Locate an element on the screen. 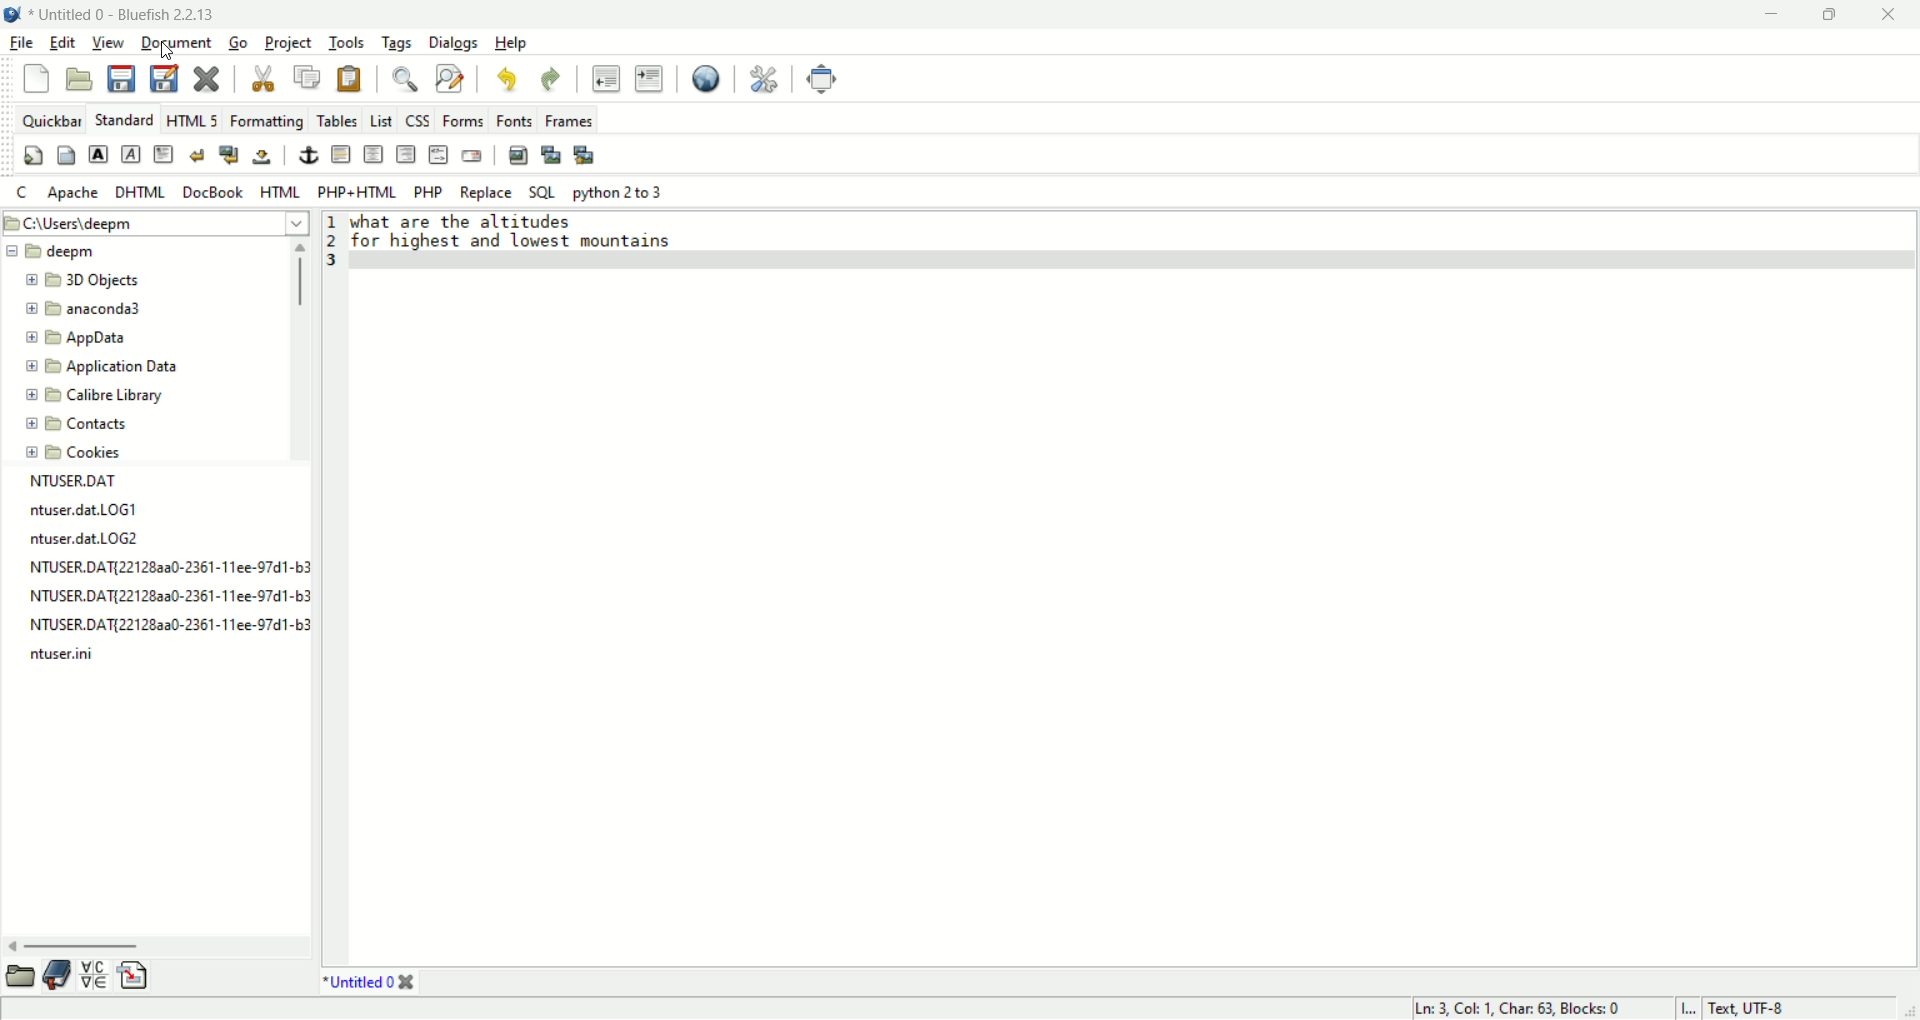 The image size is (1920, 1020). DHTML is located at coordinates (139, 193).